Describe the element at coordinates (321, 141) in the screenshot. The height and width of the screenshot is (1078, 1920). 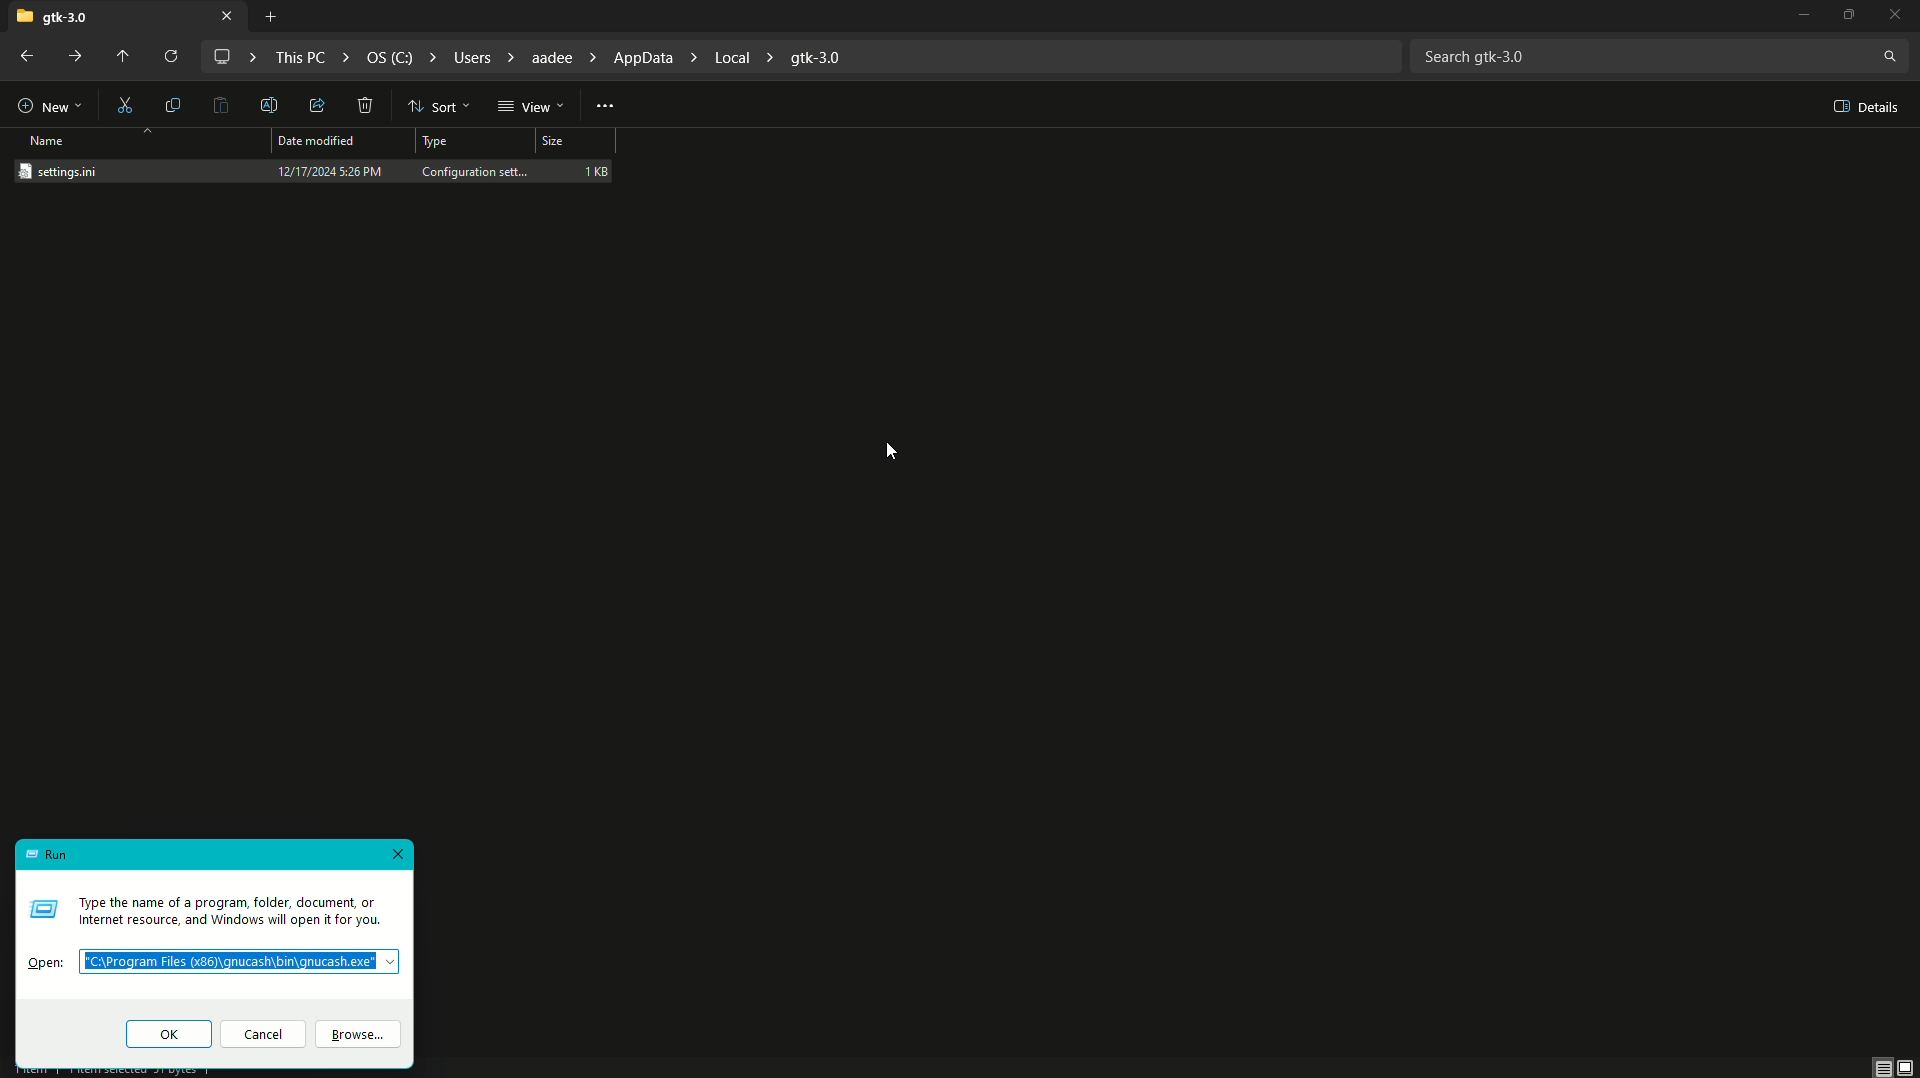
I see `Date modified` at that location.